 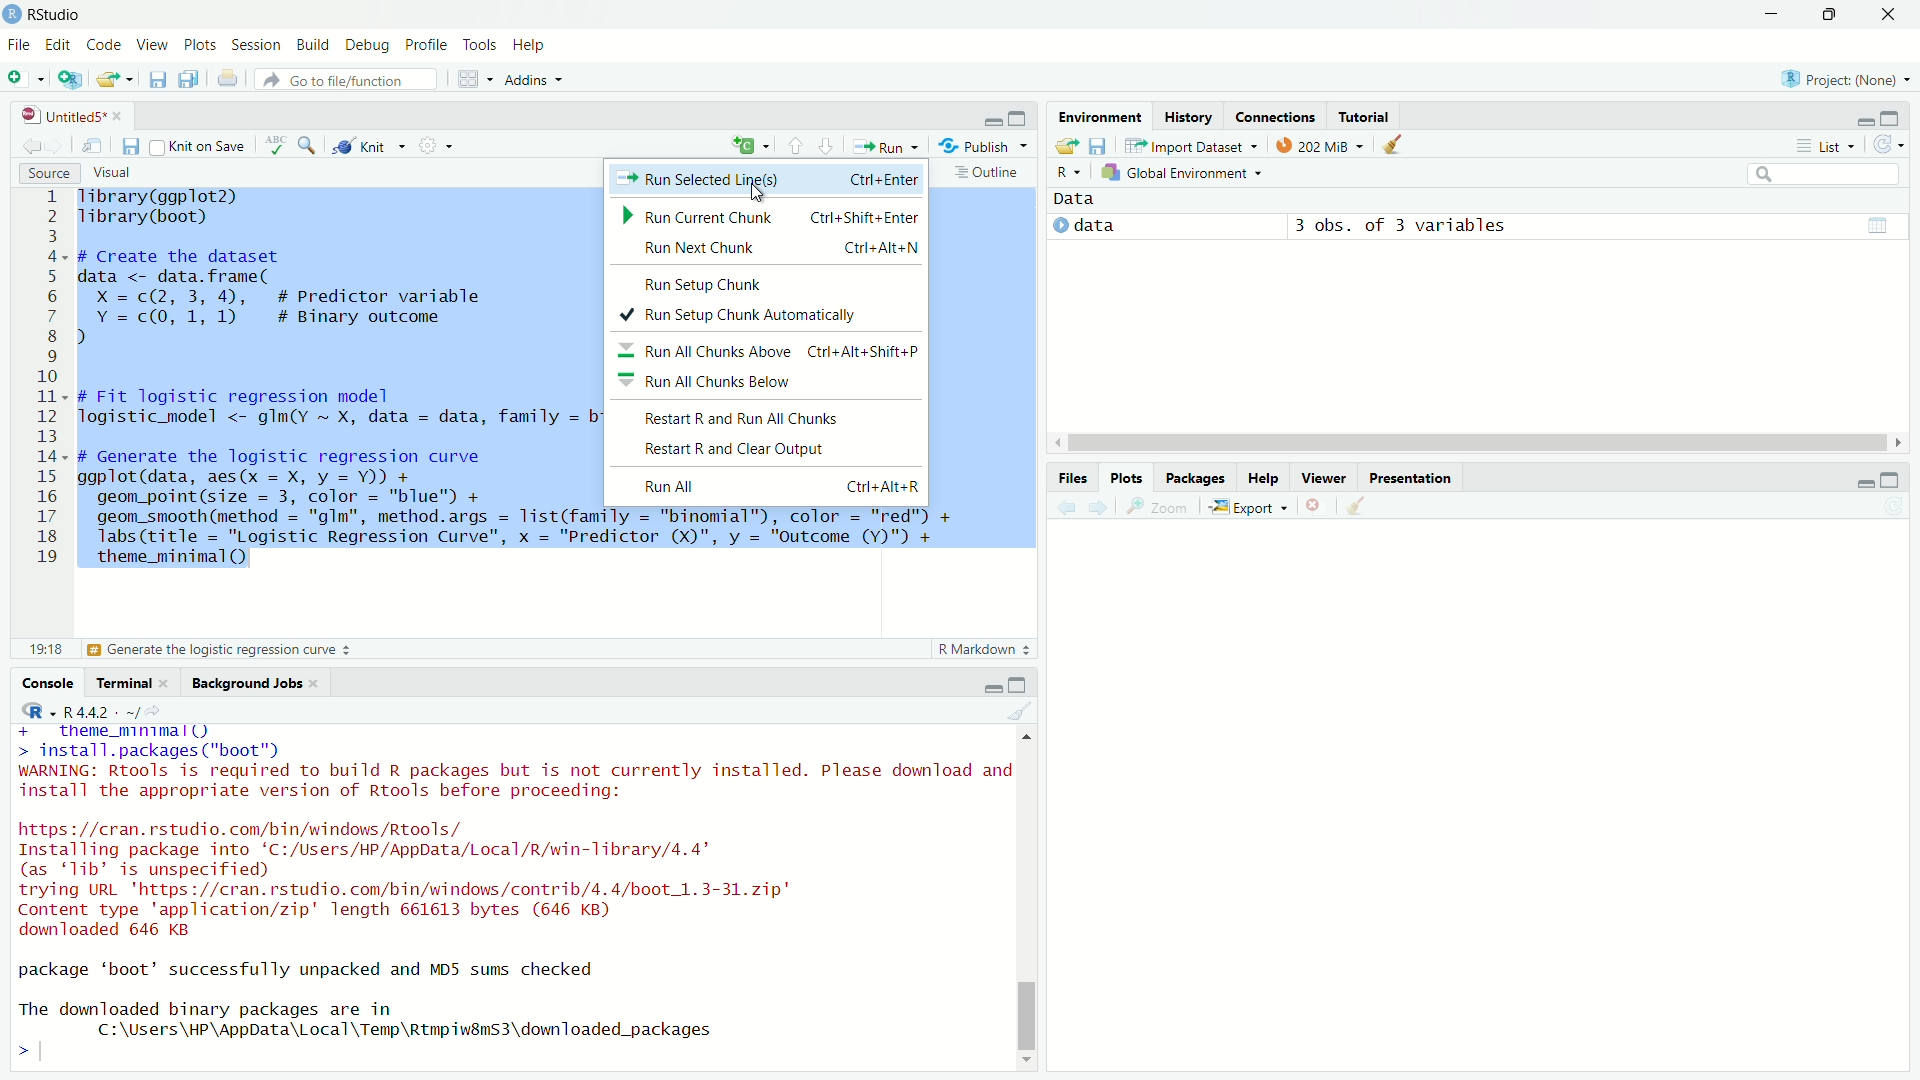 I want to click on New file, so click(x=25, y=80).